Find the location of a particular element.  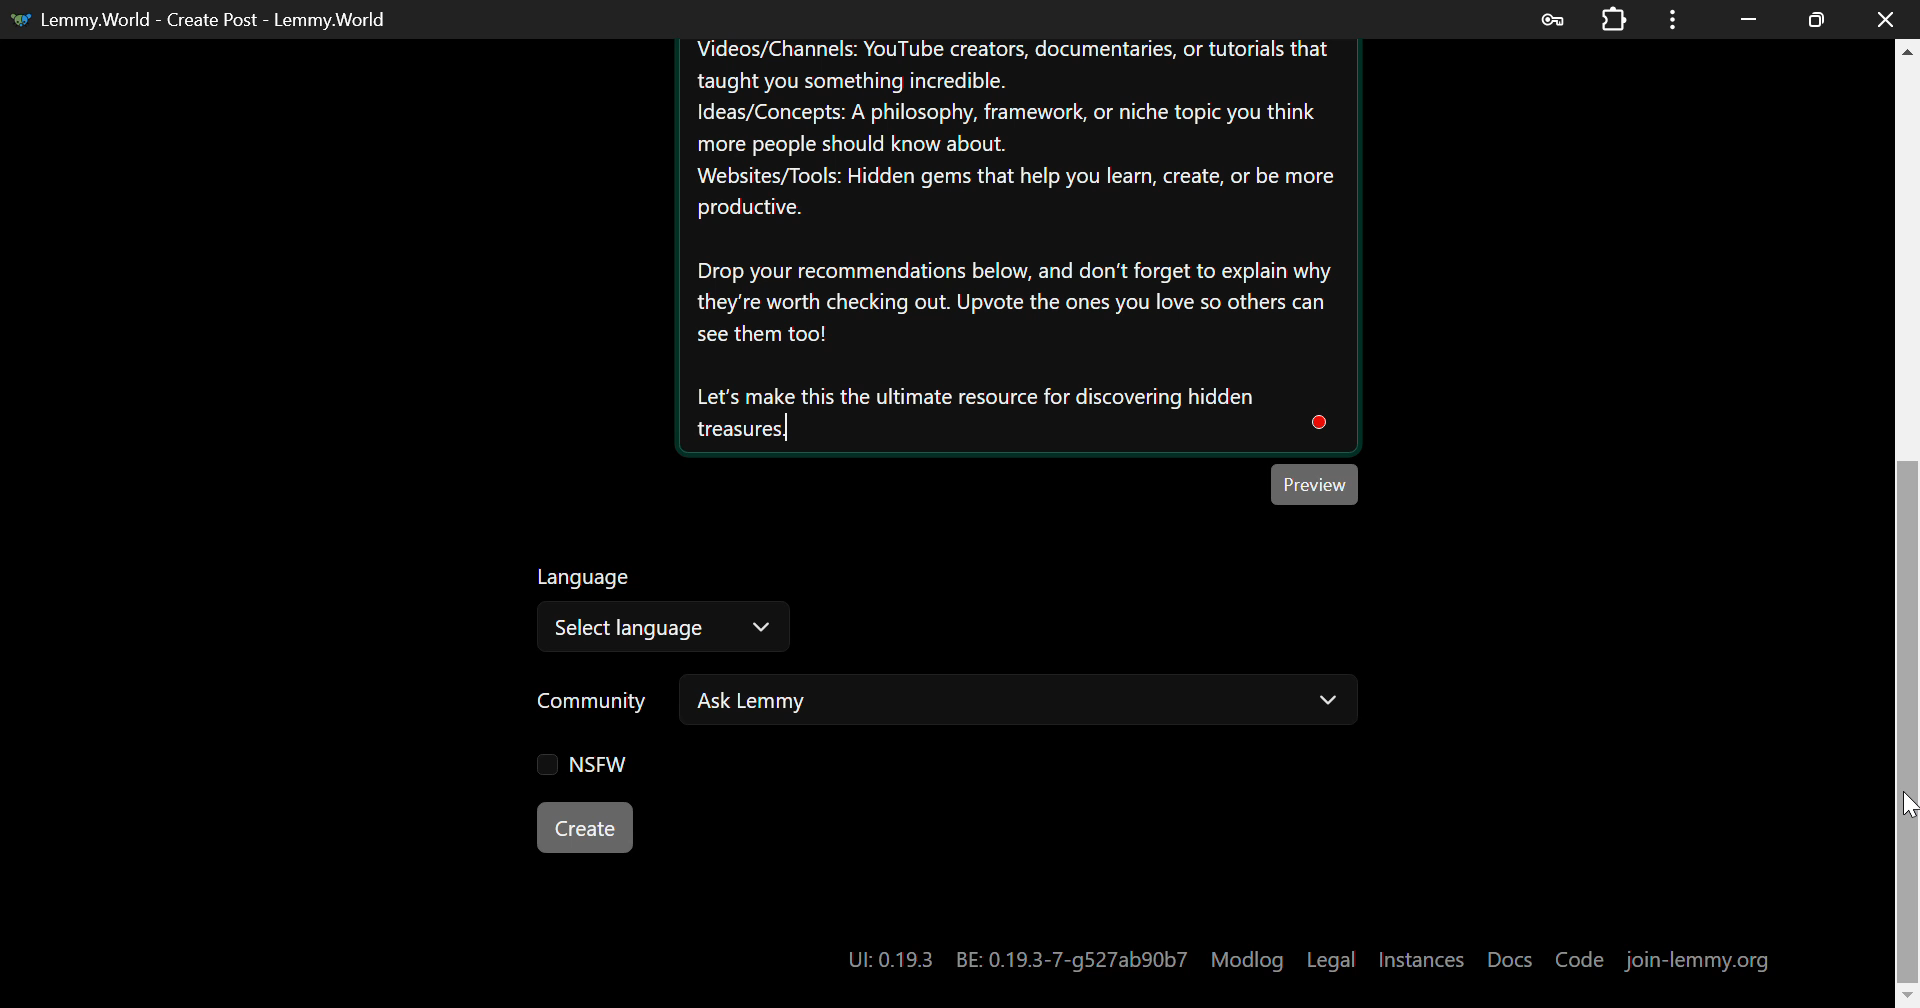

Docs is located at coordinates (1511, 959).